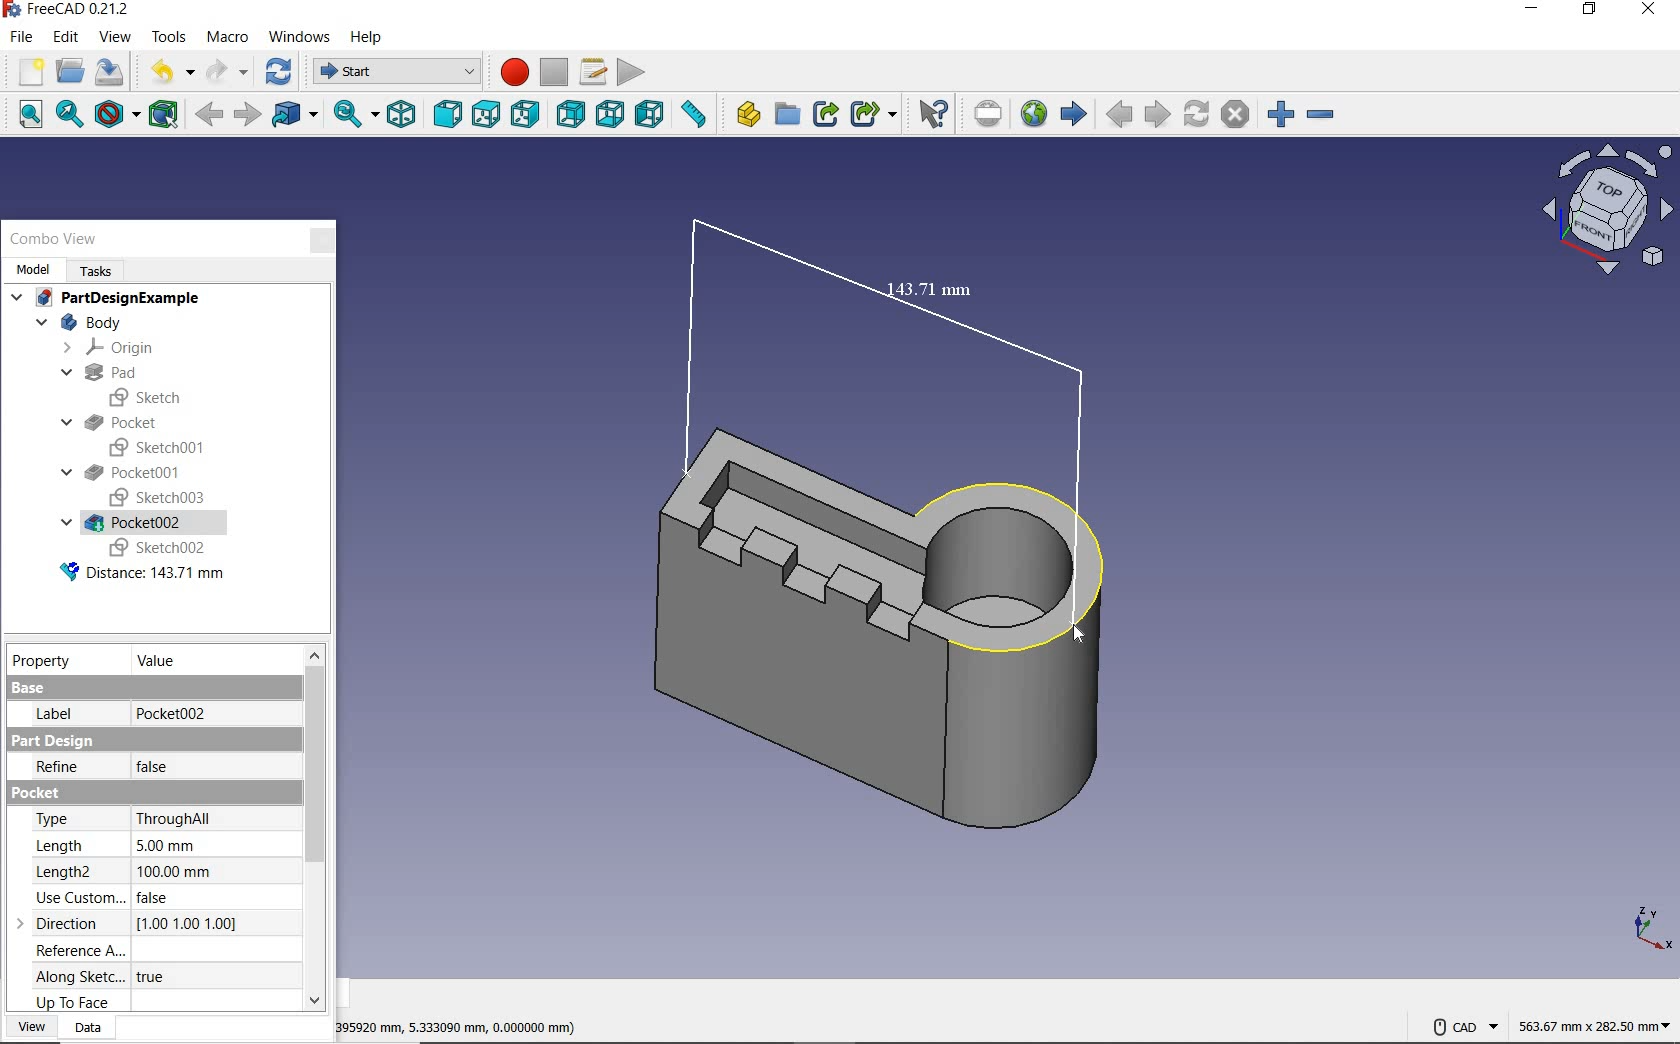 This screenshot has height=1044, width=1680. I want to click on pocket, so click(35, 793).